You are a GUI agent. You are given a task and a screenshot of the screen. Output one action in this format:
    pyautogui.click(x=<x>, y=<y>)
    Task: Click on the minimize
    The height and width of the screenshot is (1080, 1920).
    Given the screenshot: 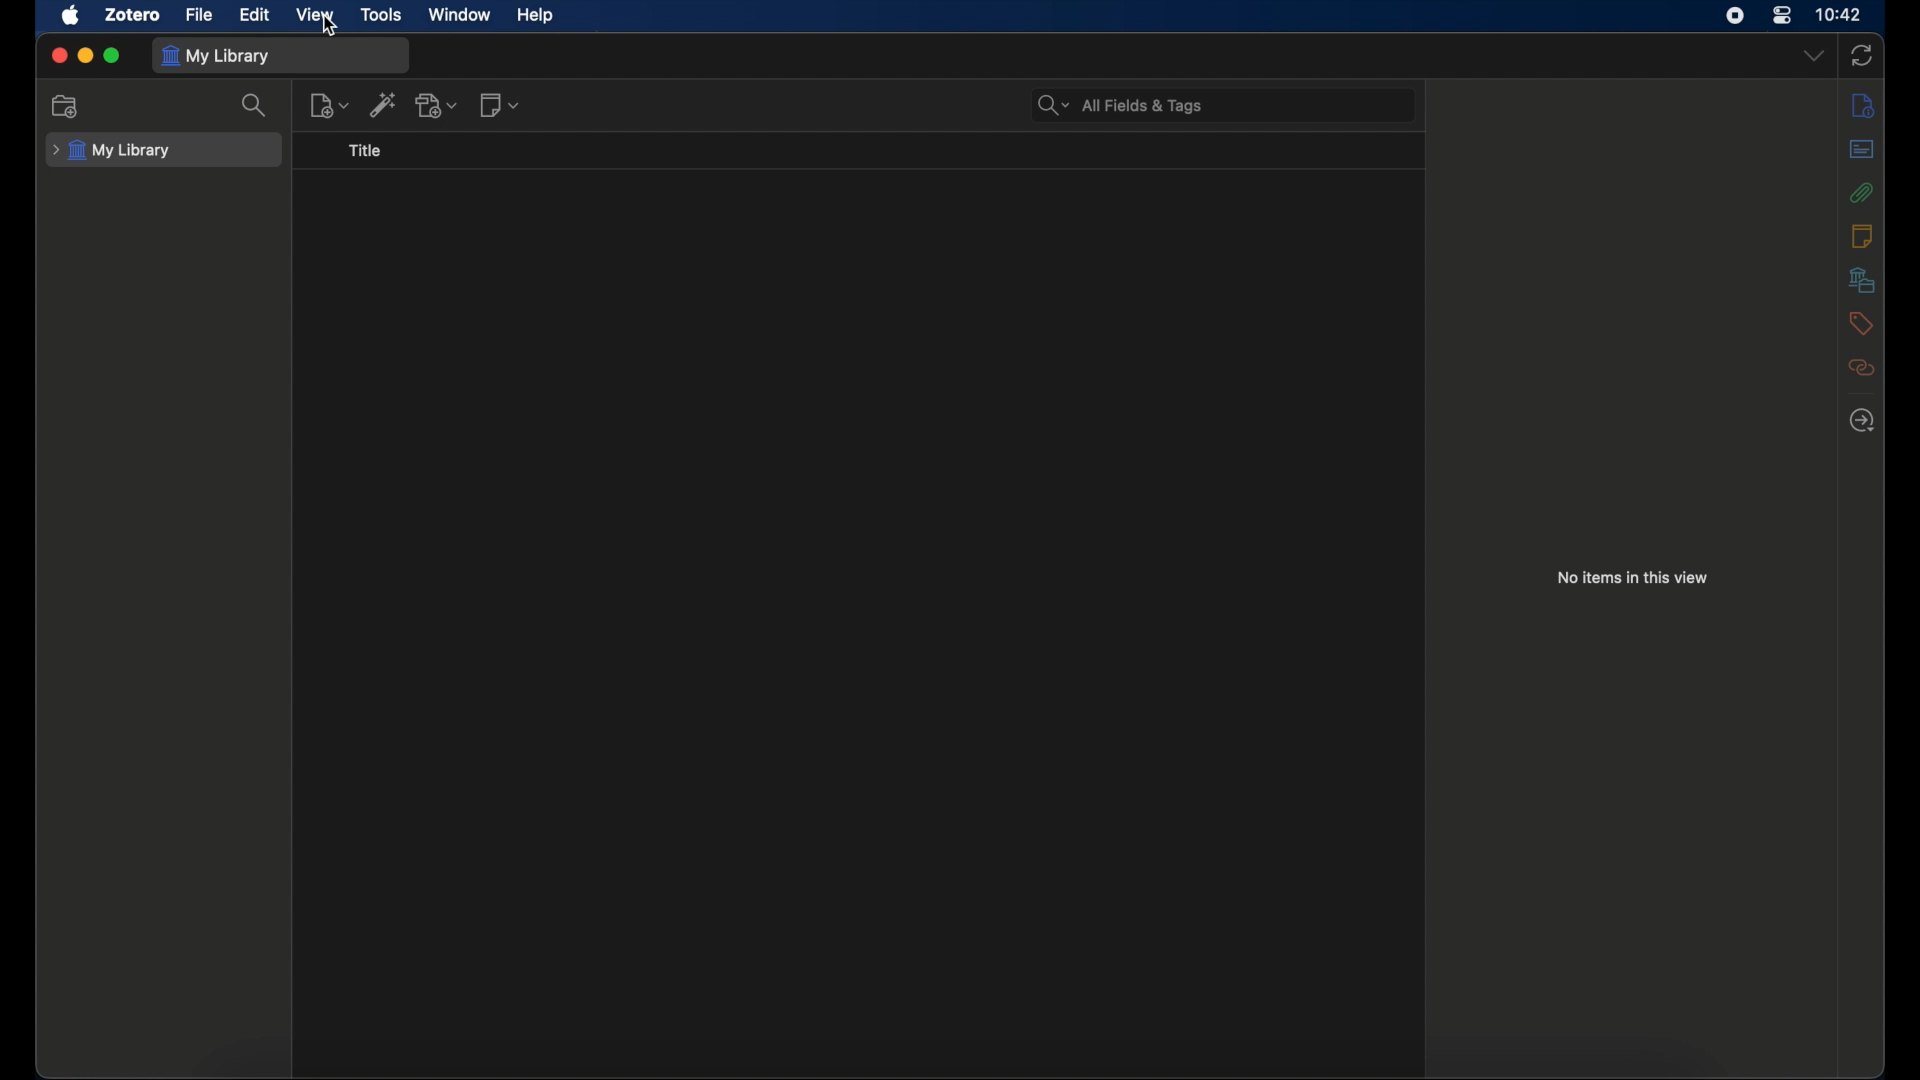 What is the action you would take?
    pyautogui.click(x=84, y=56)
    